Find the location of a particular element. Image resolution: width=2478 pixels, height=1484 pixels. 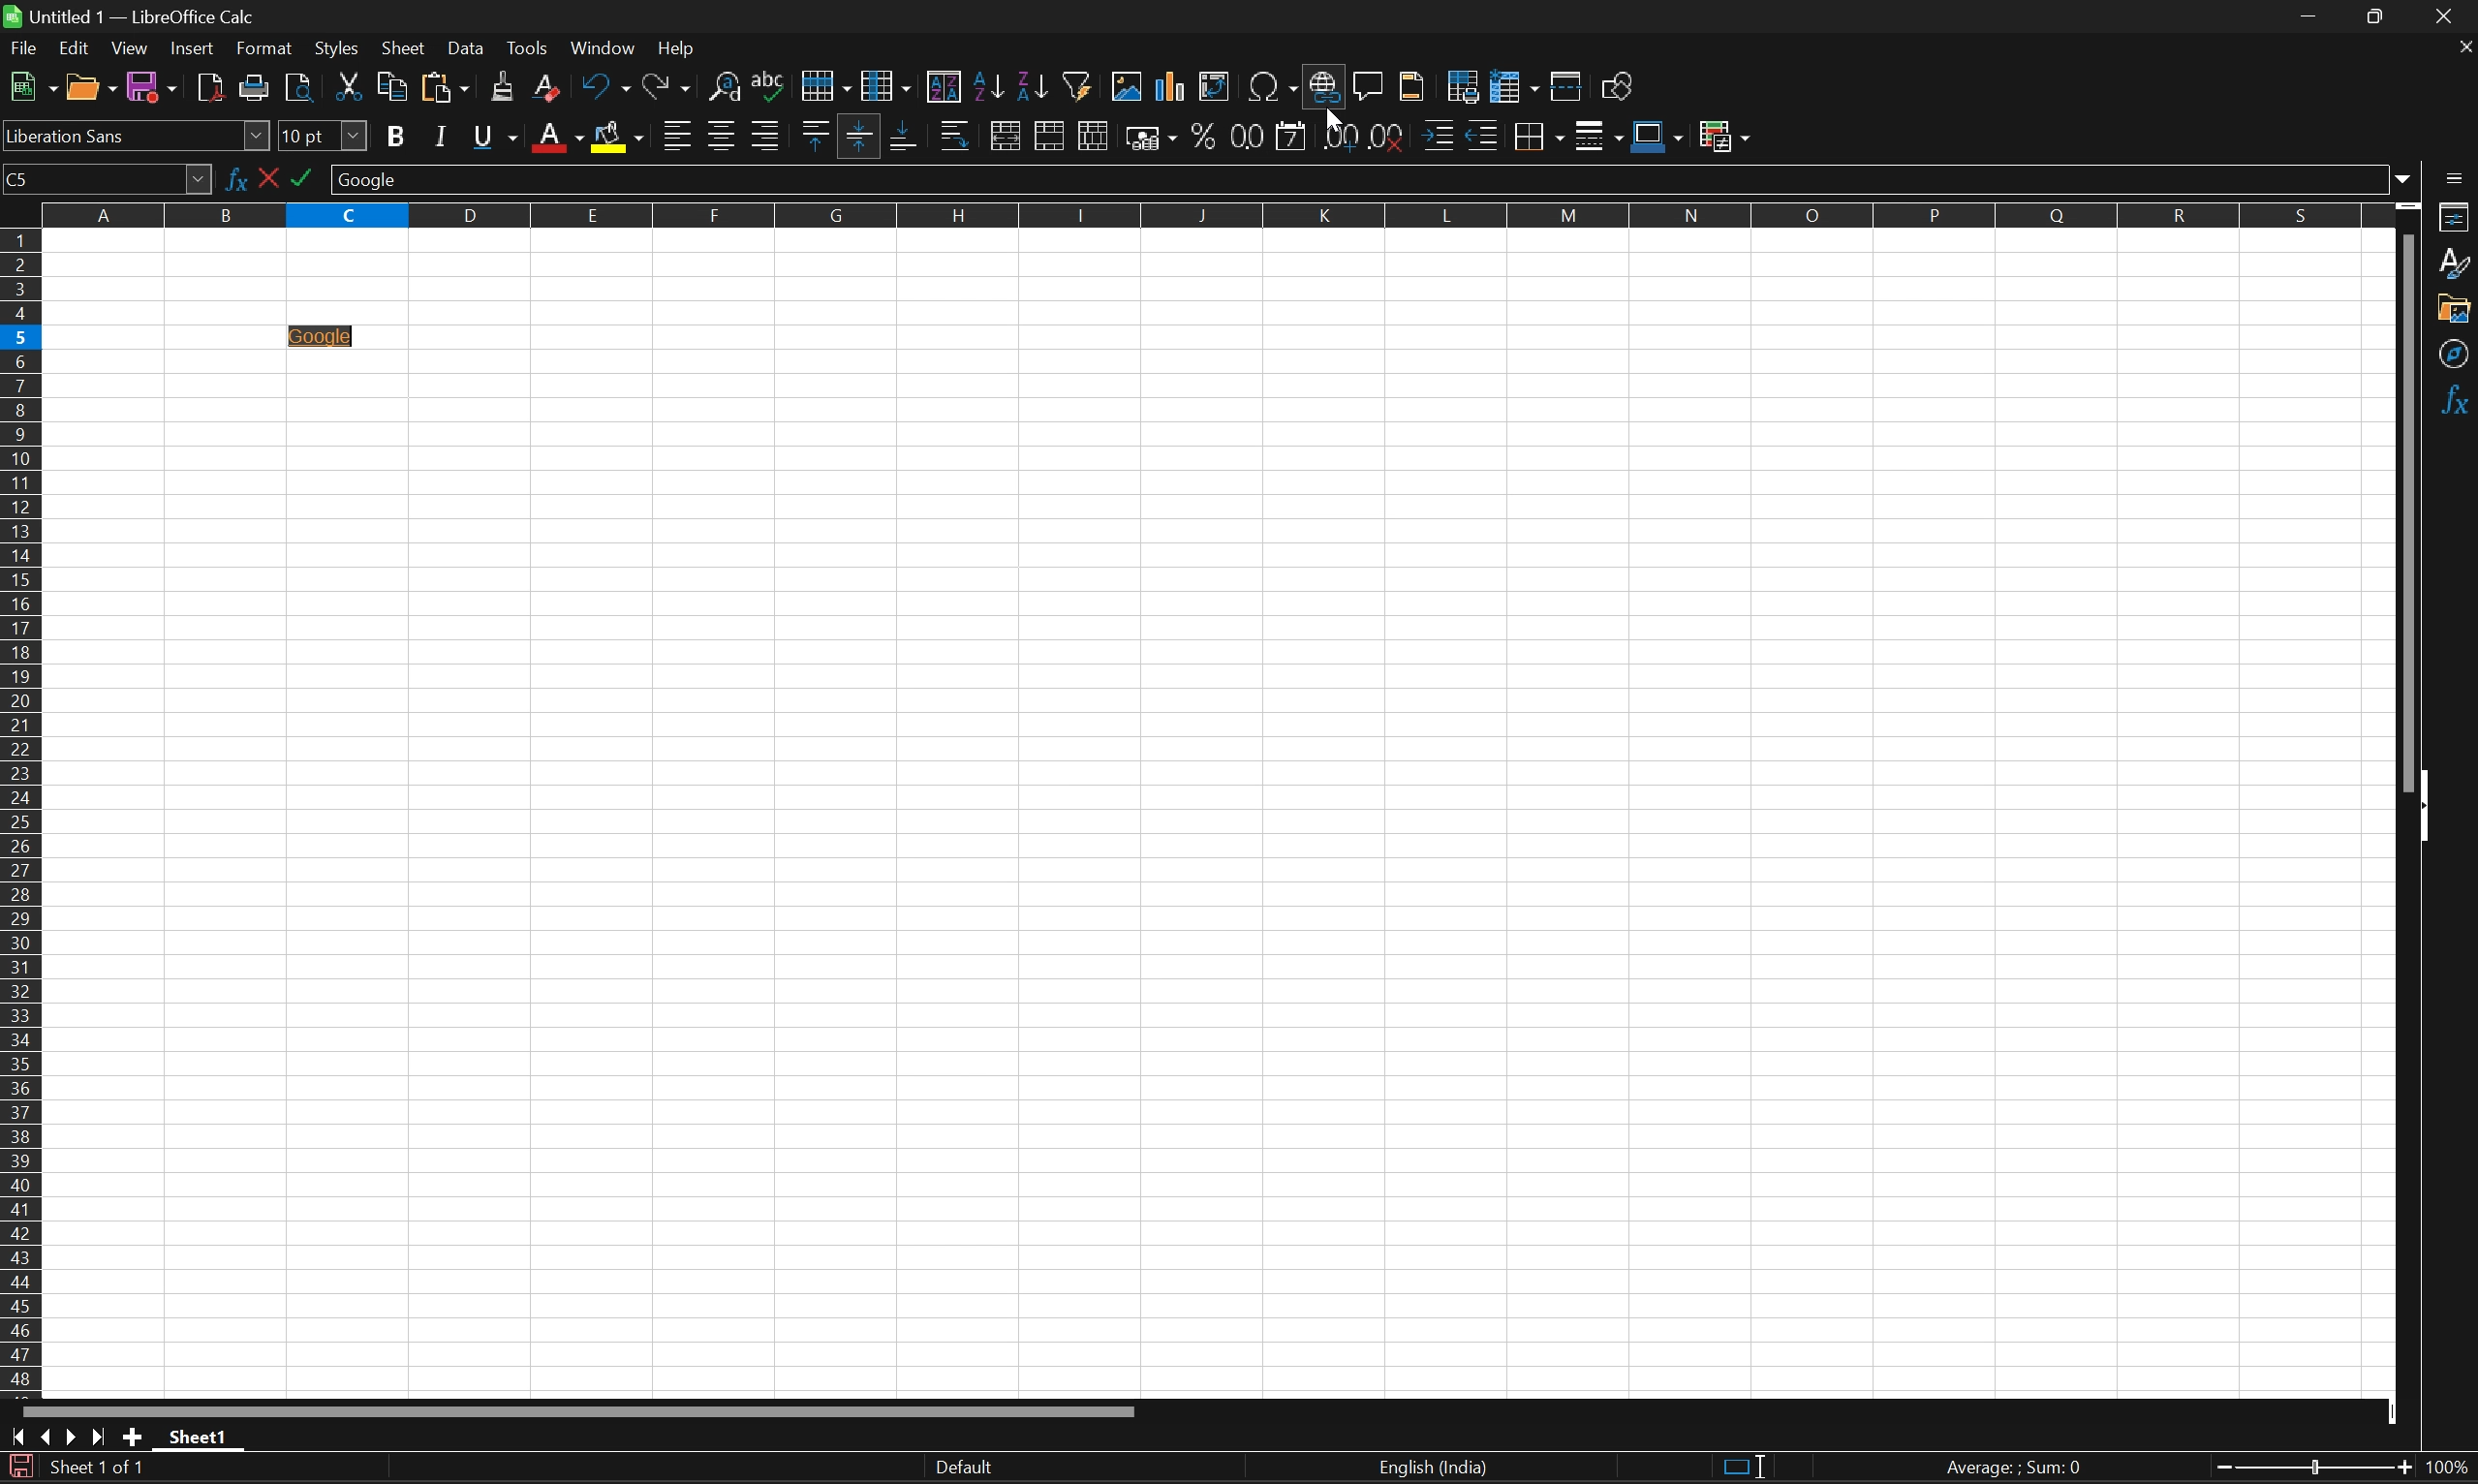

Format is located at coordinates (266, 47).